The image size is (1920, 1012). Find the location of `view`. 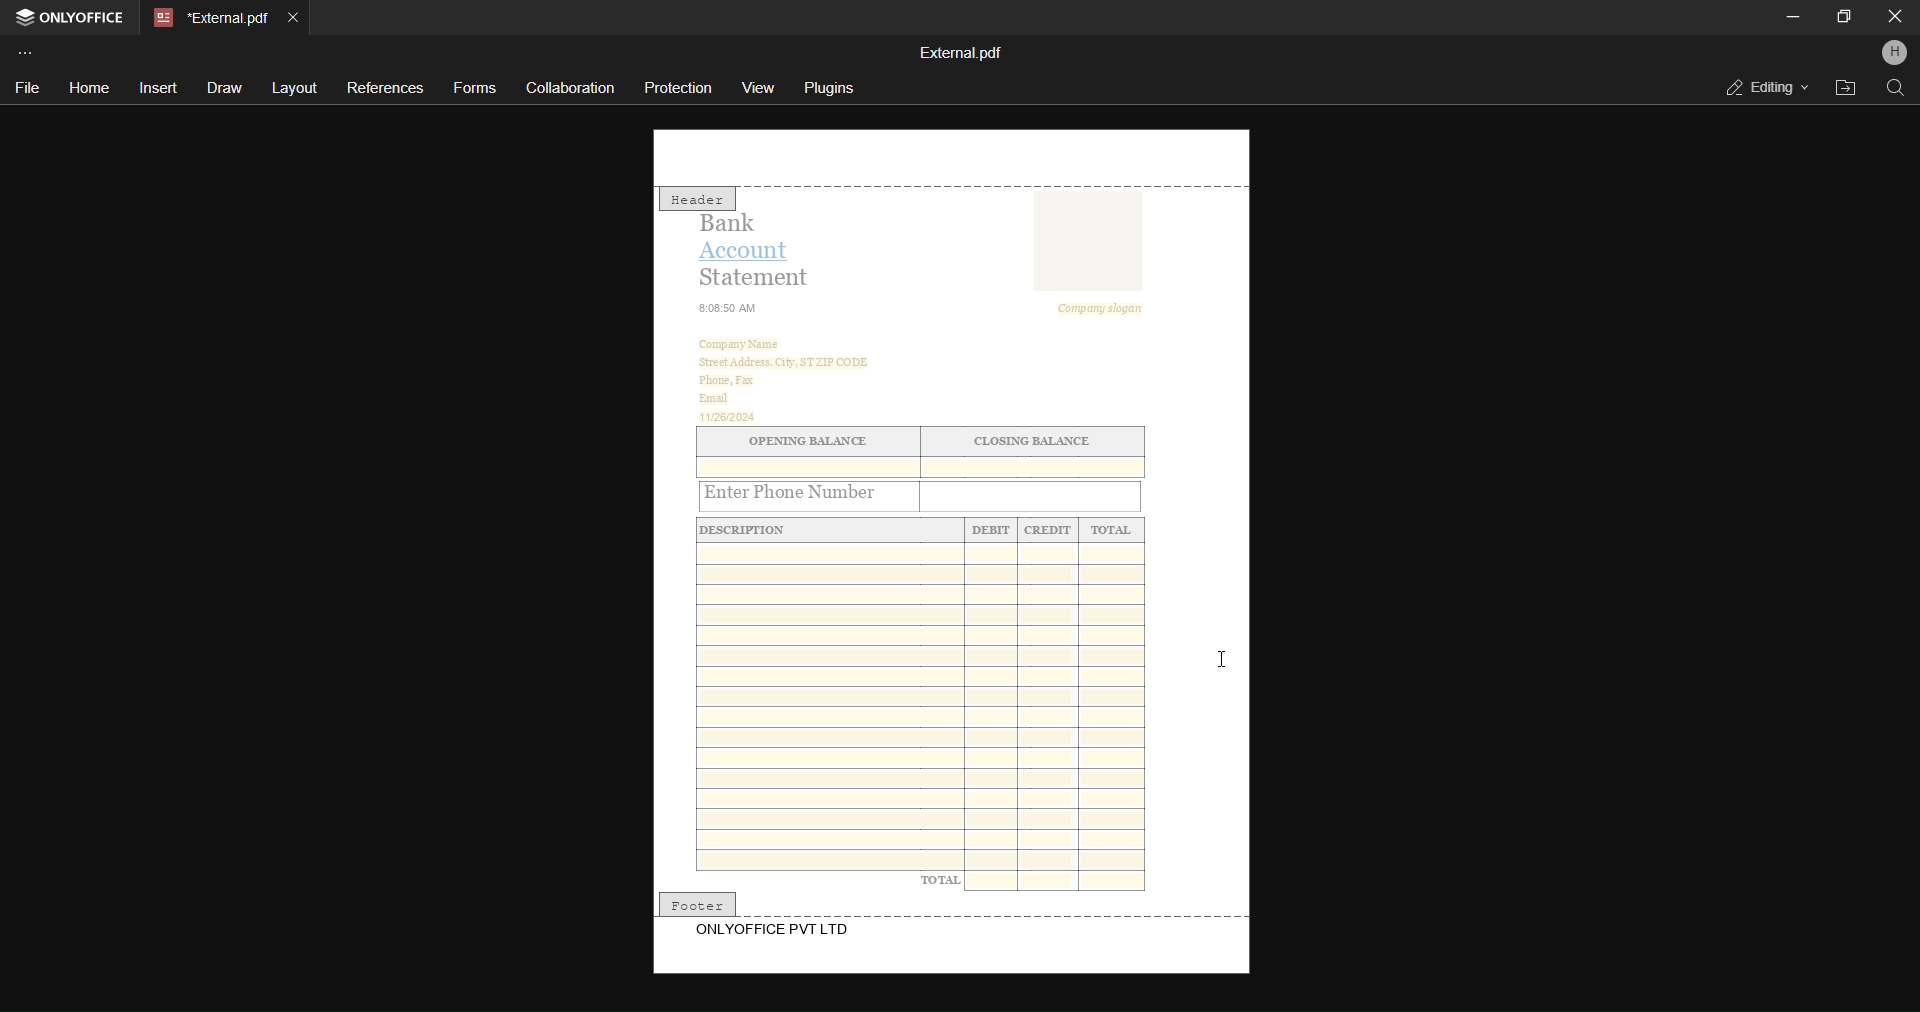

view is located at coordinates (762, 87).